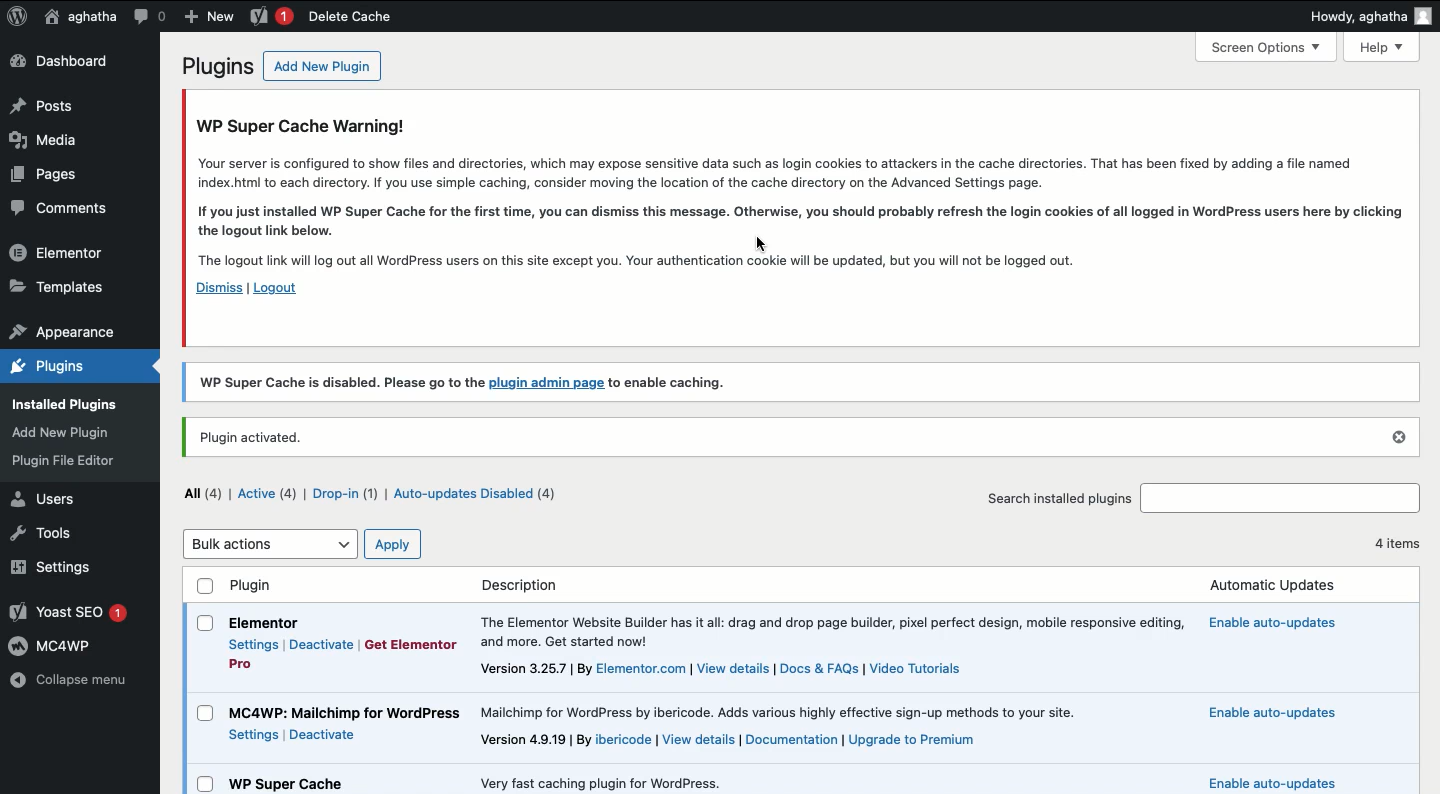 Image resolution: width=1440 pixels, height=794 pixels. I want to click on Mailchimp for WordPress by ibericode. Adds various highly effective sign-up methods to your site.
Version 4.9.19 | By ibericode | View details | Documentation | Upgrade to Premium, so click(804, 728).